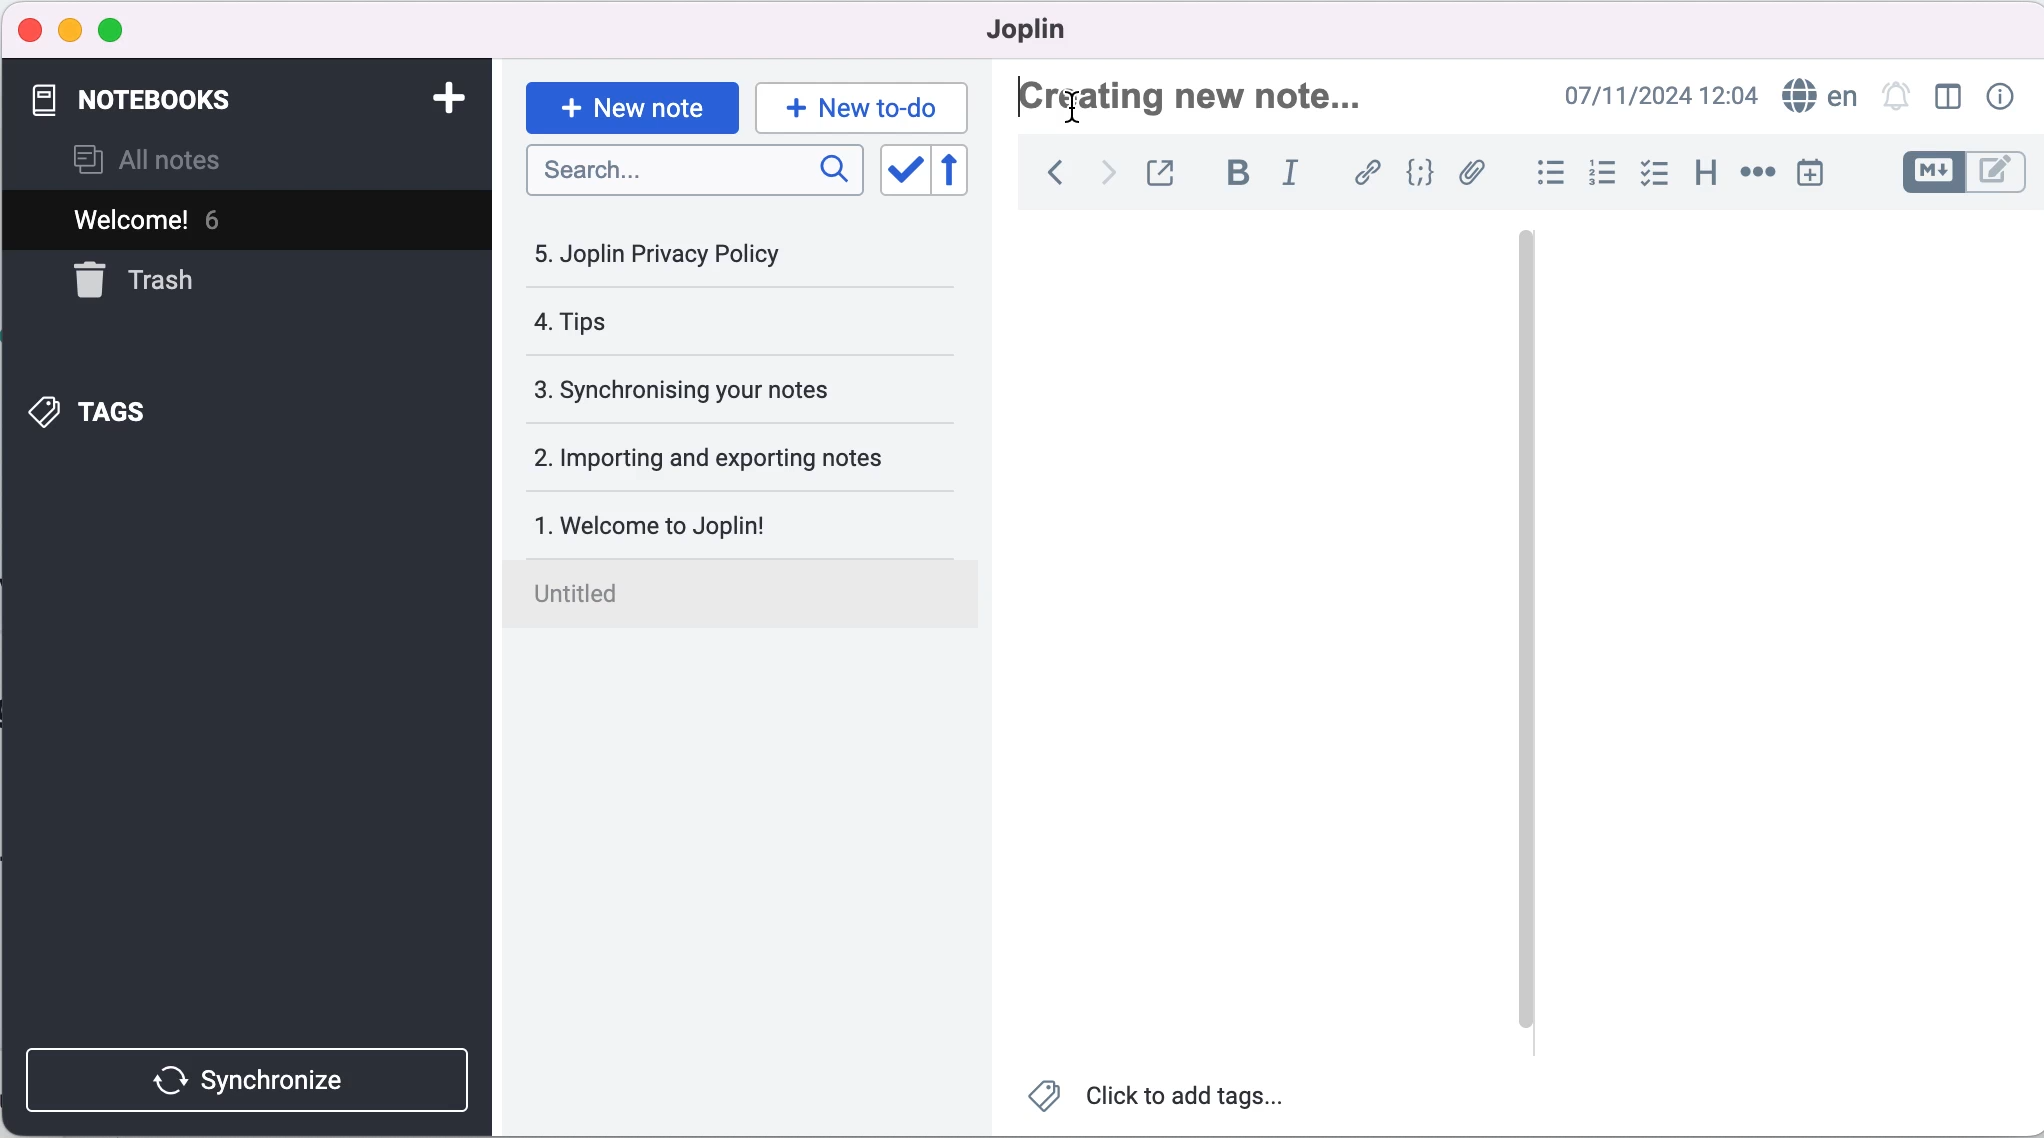 Image resolution: width=2044 pixels, height=1138 pixels. I want to click on all notes, so click(178, 159).